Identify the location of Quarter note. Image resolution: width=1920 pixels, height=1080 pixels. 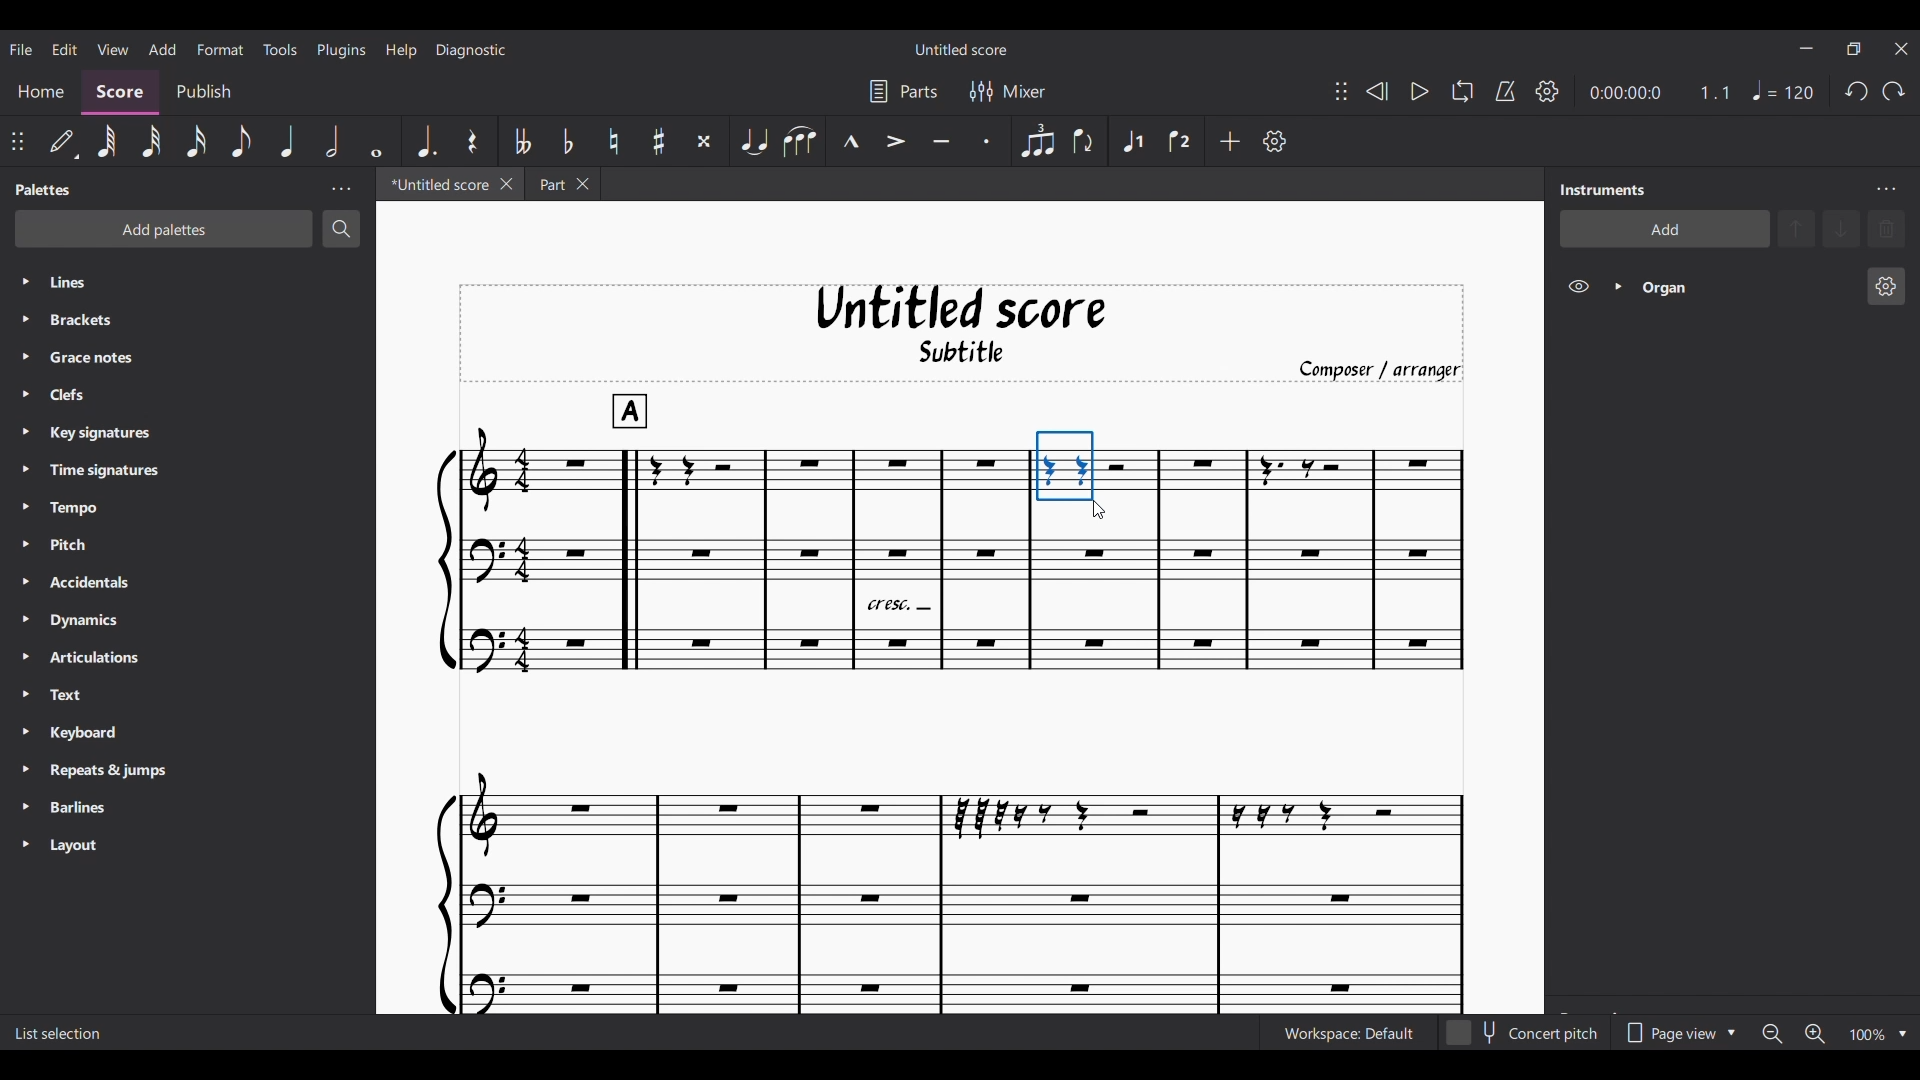
(286, 142).